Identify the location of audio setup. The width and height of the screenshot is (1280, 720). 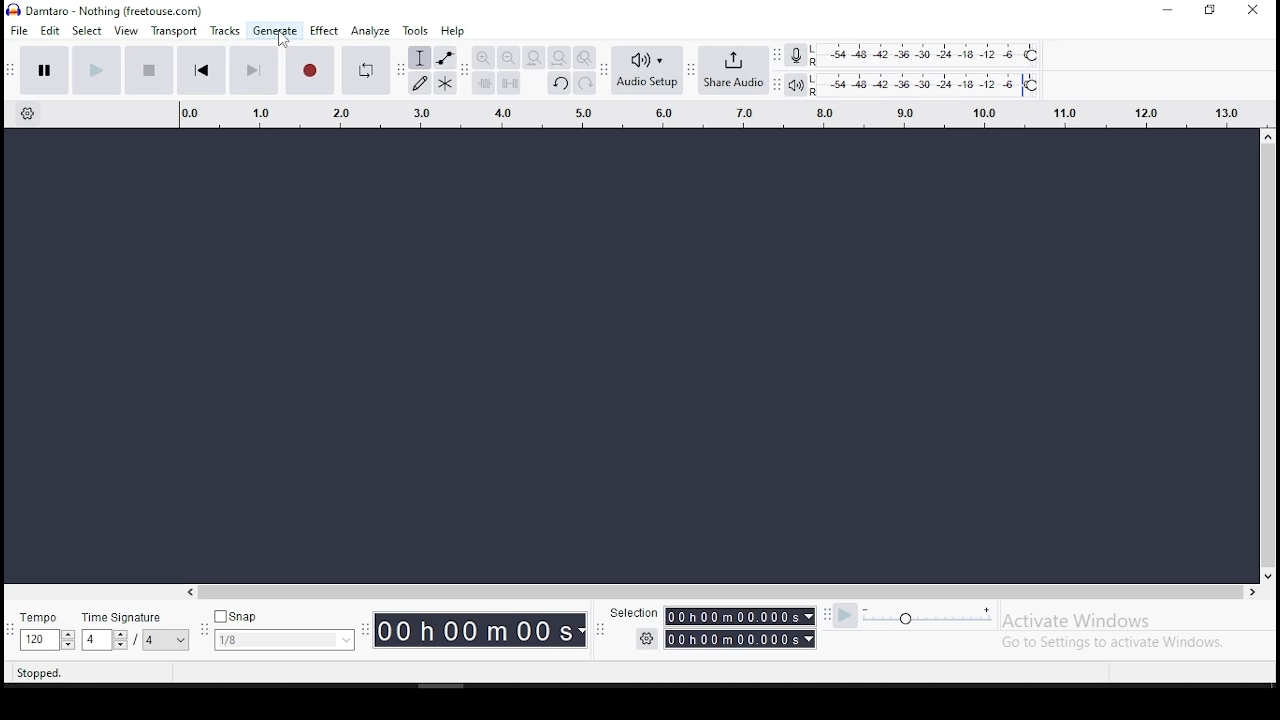
(652, 70).